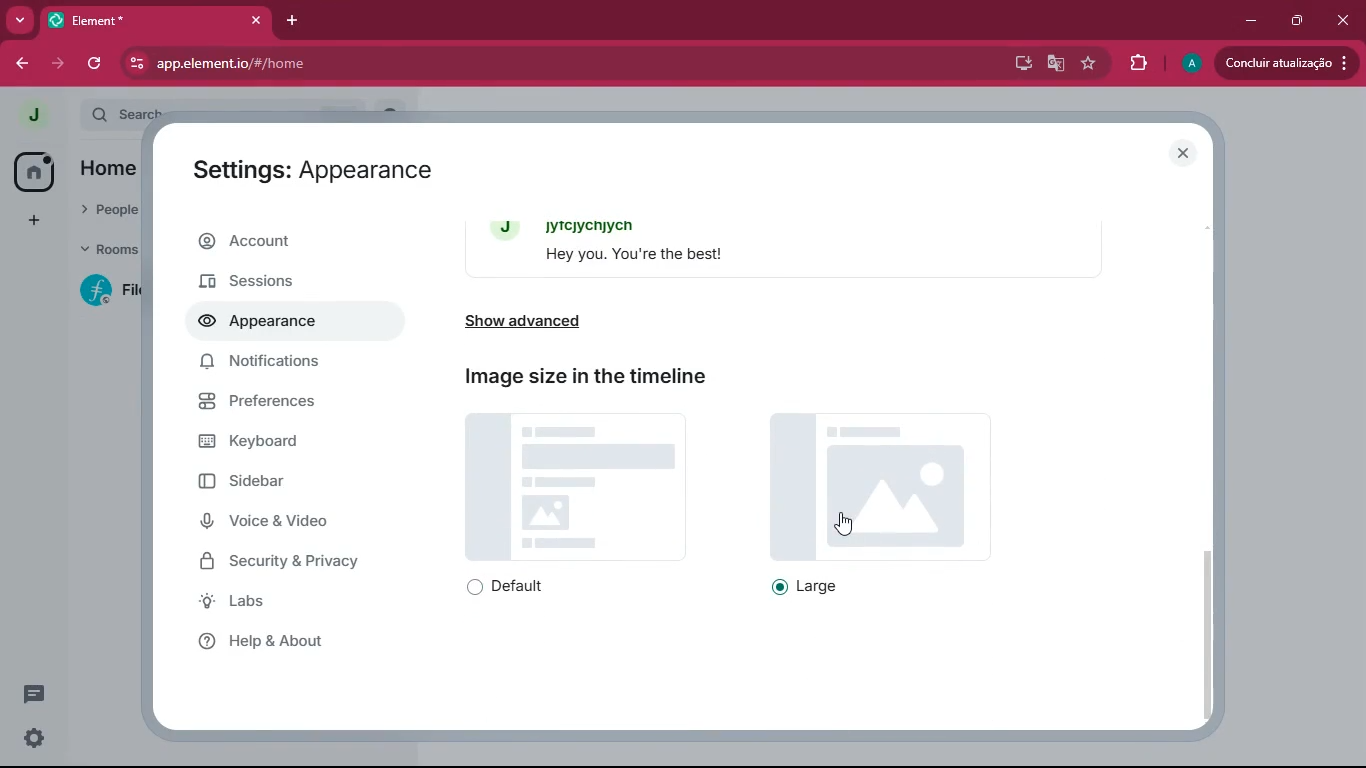 The image size is (1366, 768). Describe the element at coordinates (1019, 62) in the screenshot. I see `desktop` at that location.